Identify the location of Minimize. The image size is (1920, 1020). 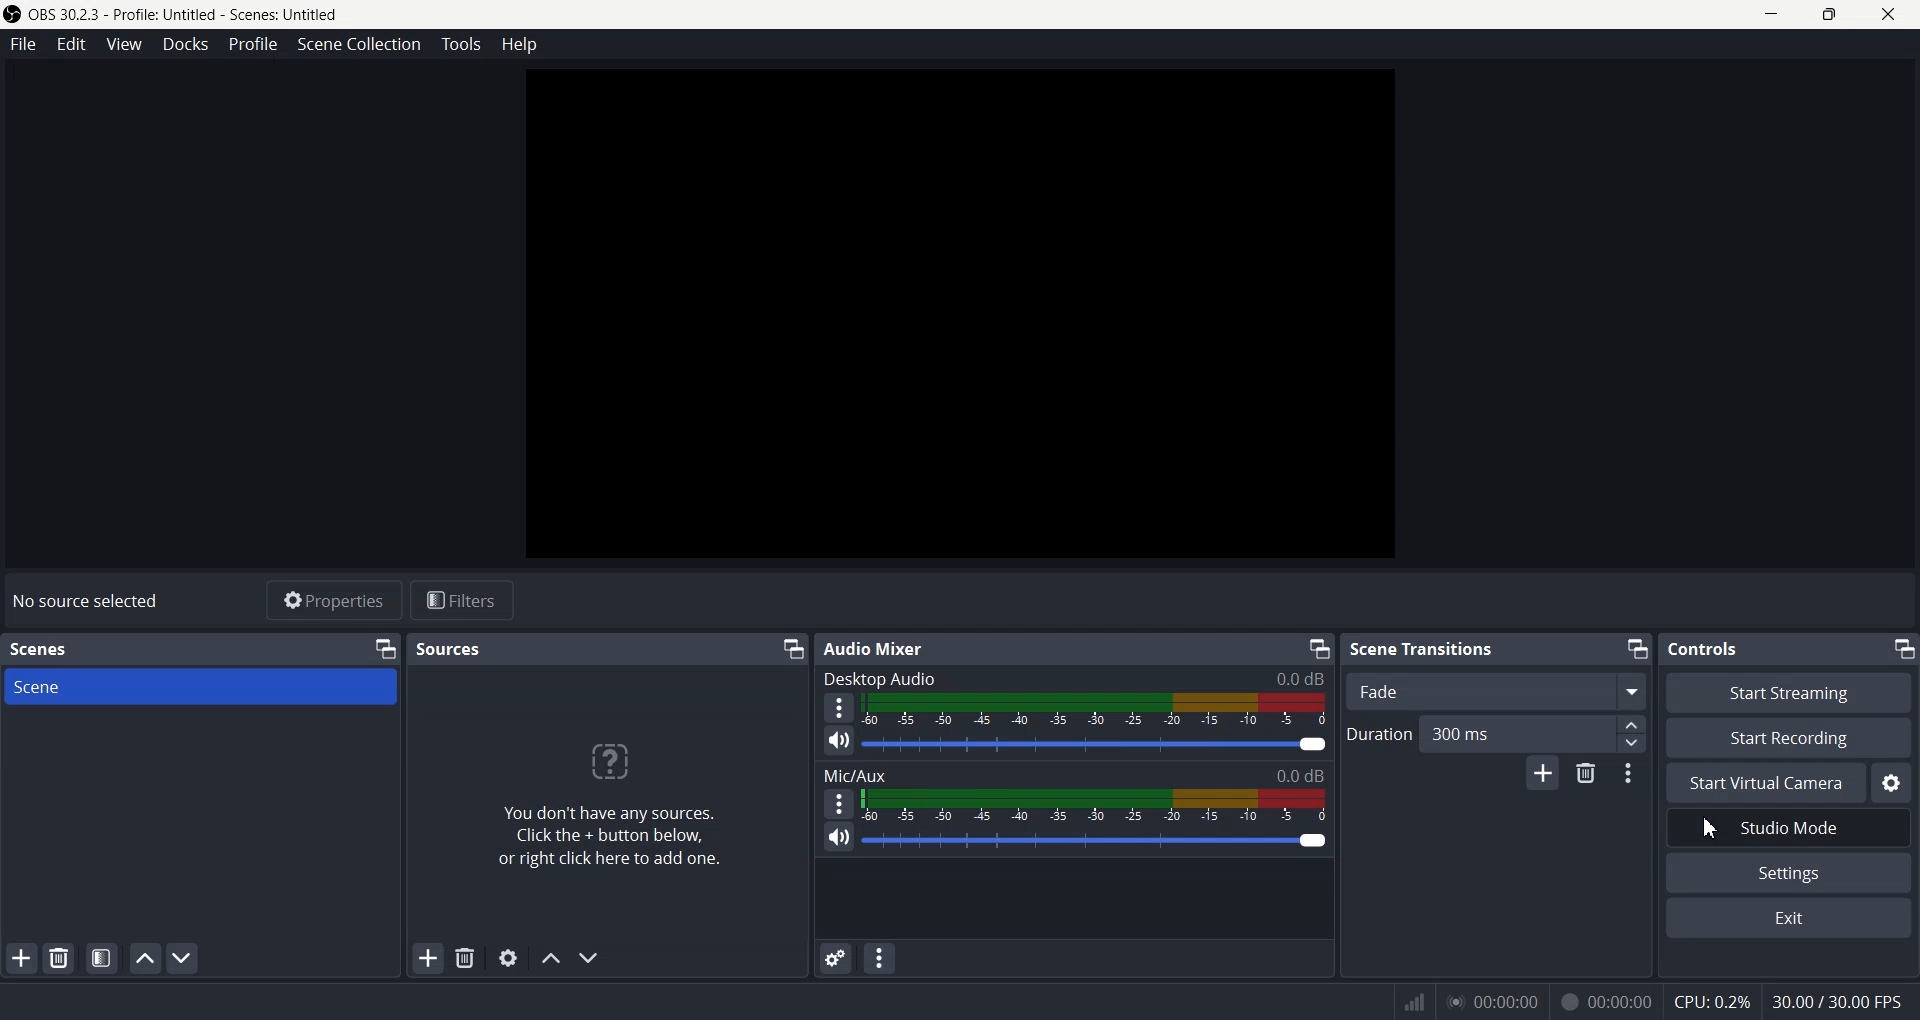
(790, 649).